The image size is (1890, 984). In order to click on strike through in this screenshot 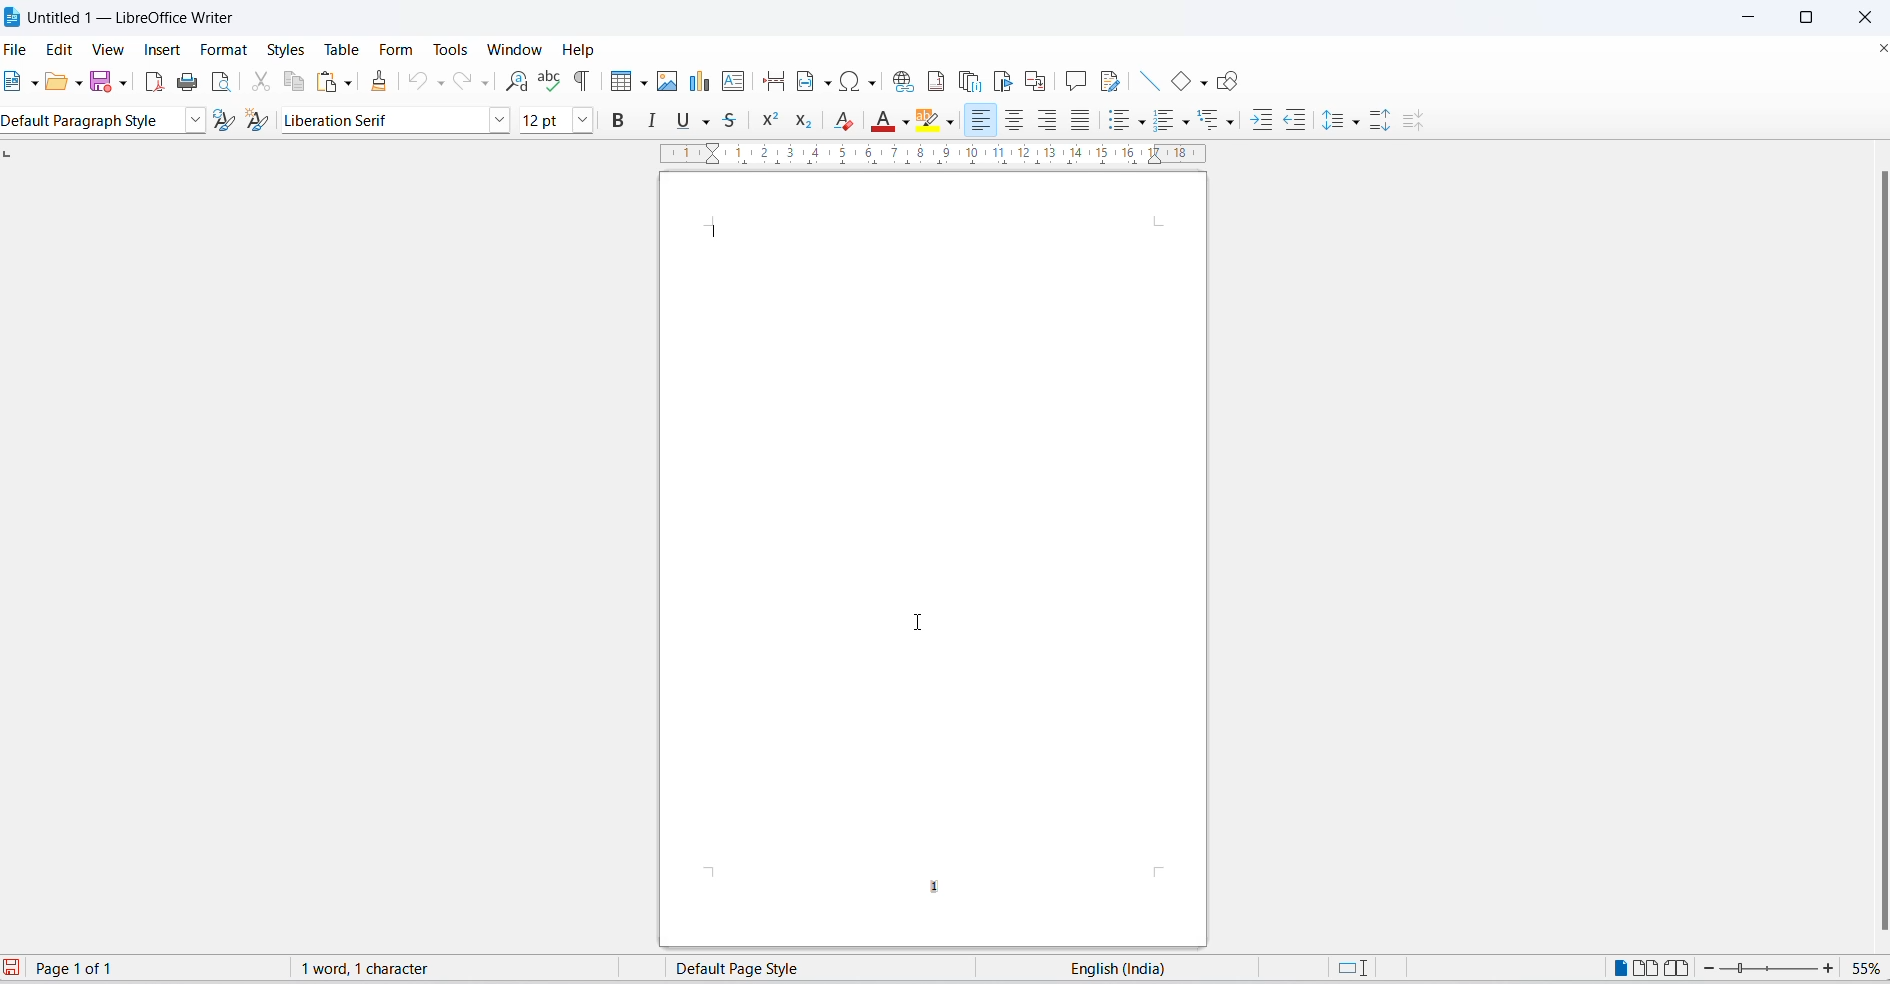, I will do `click(732, 120)`.